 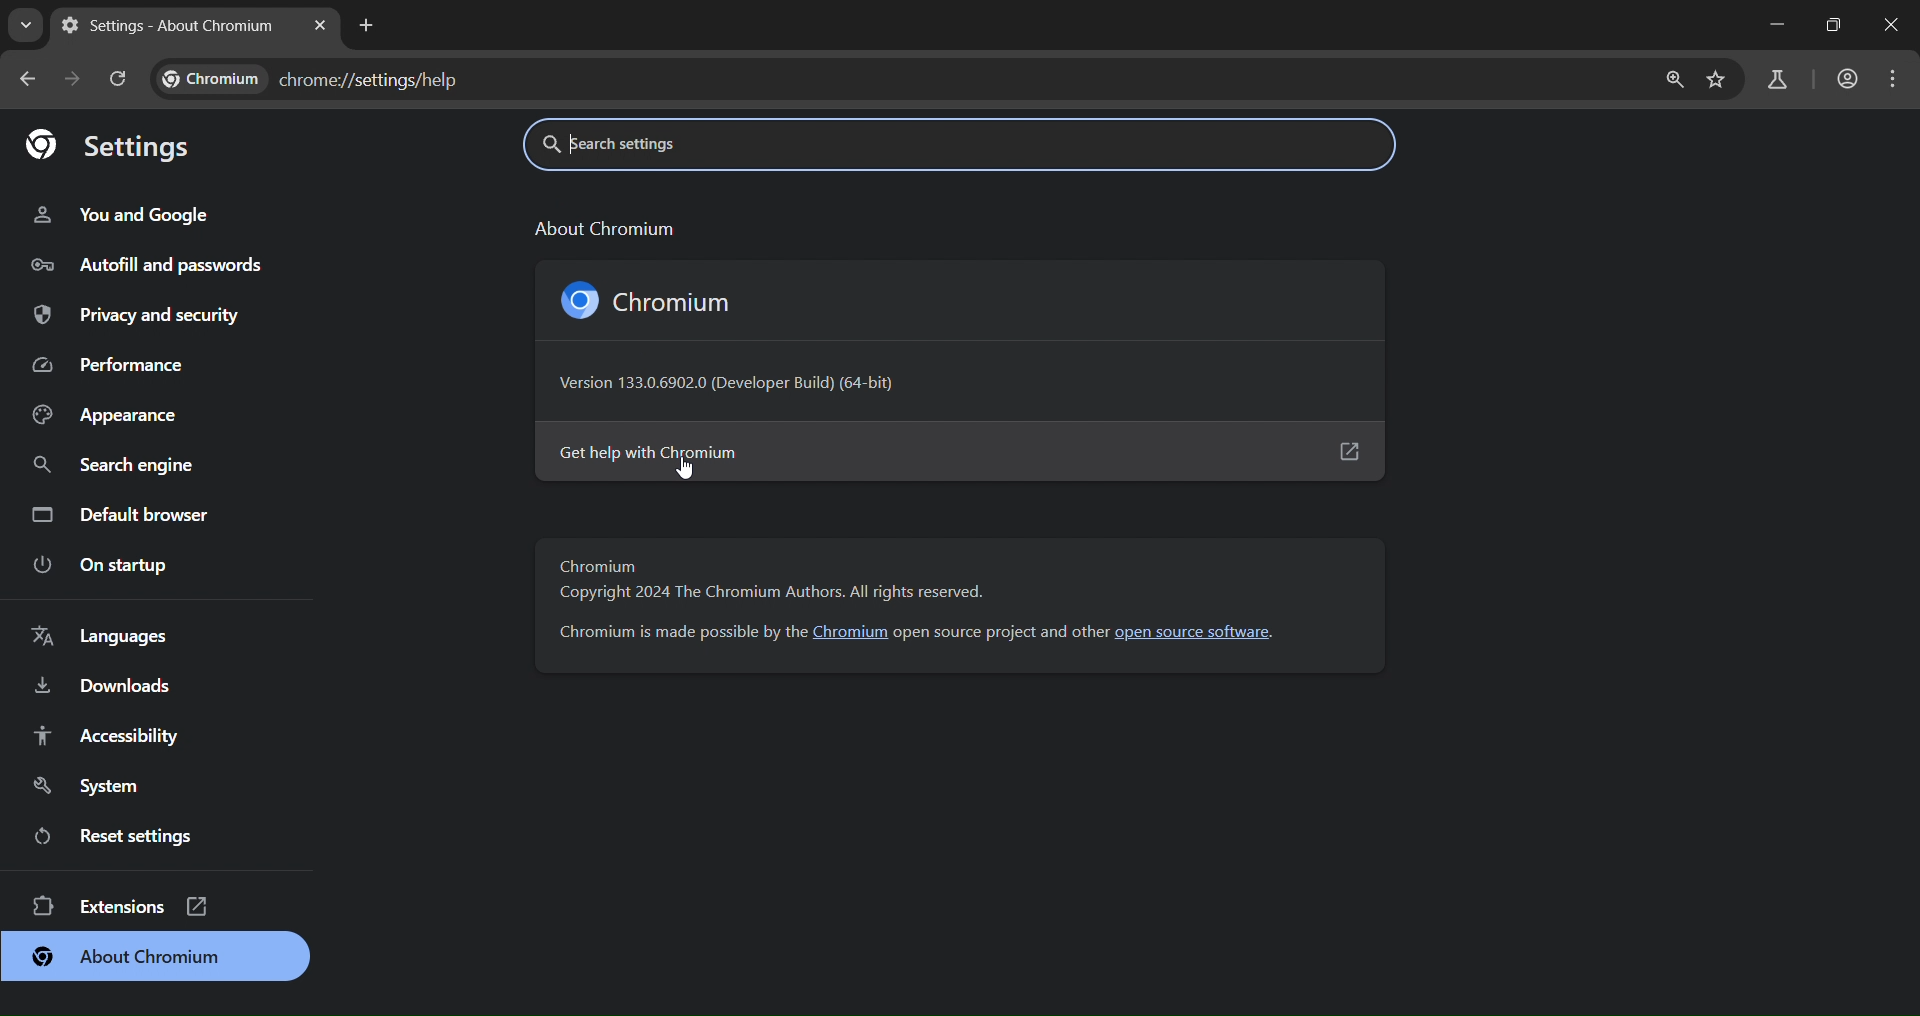 I want to click on chromium, so click(x=852, y=632).